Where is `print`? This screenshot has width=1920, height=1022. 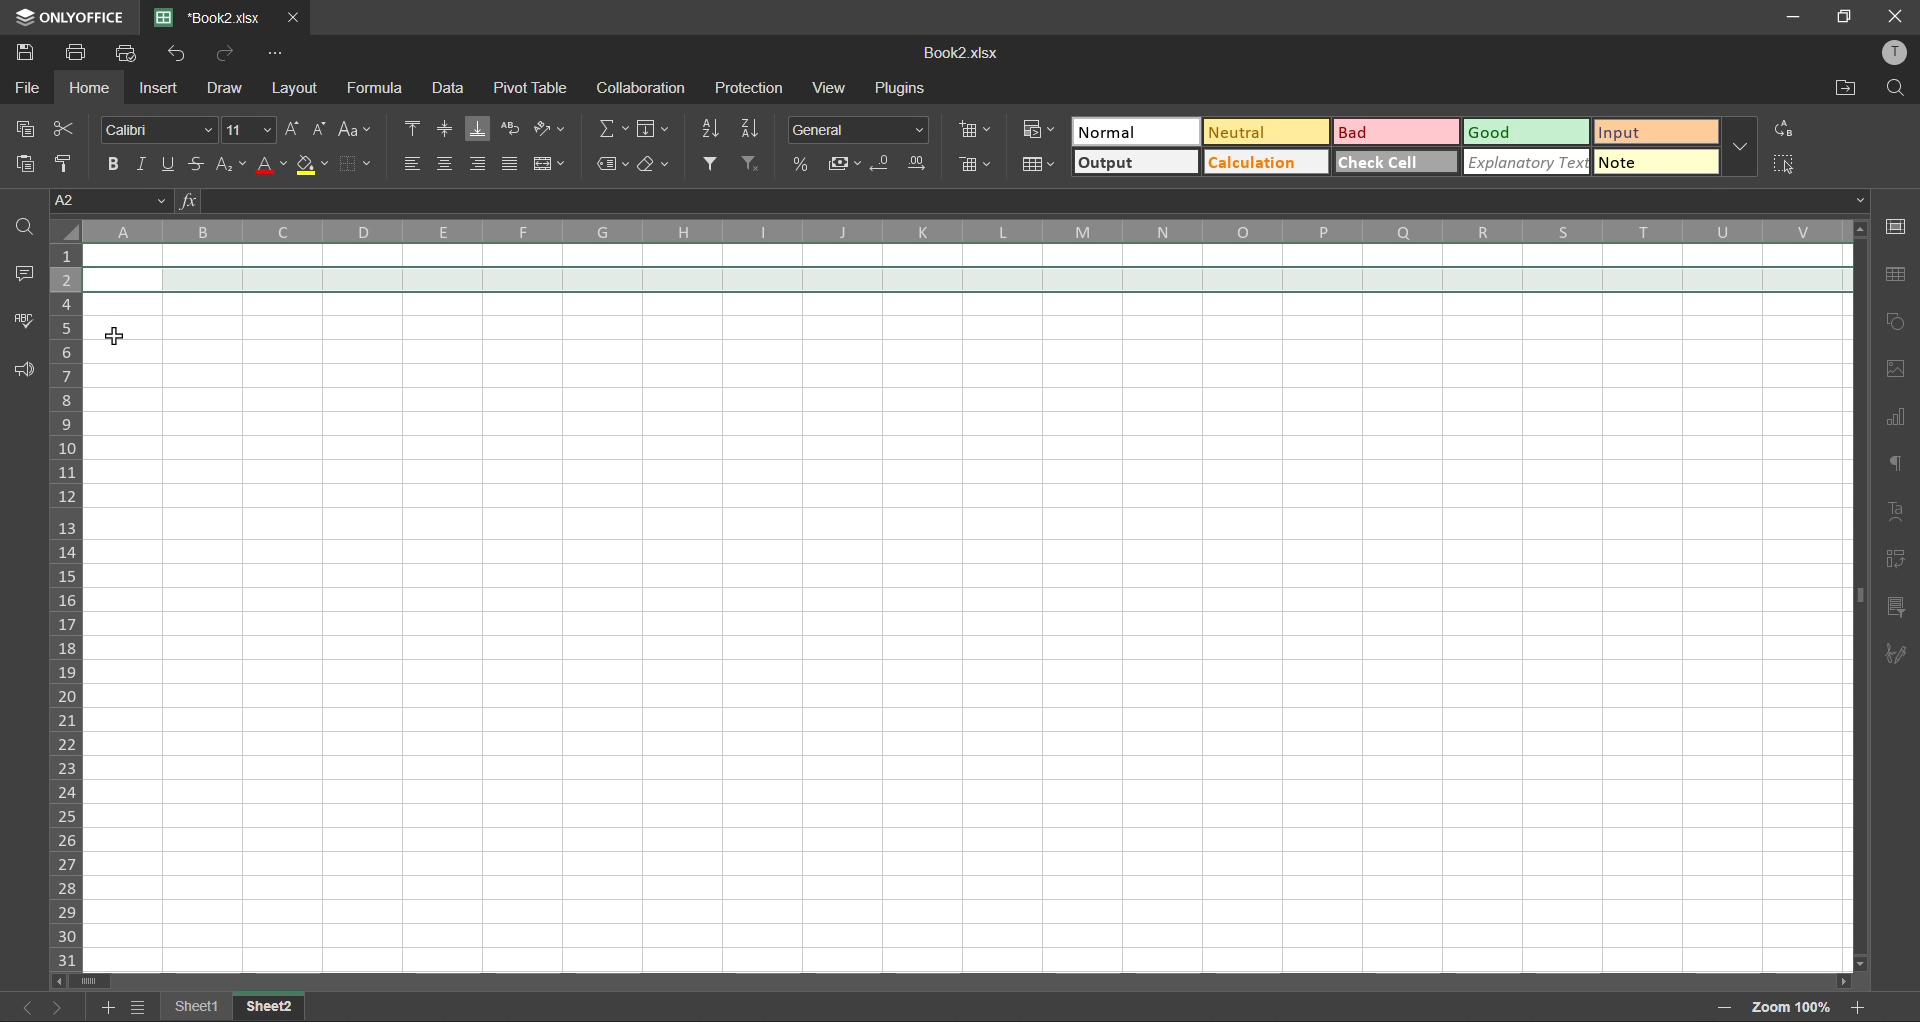 print is located at coordinates (82, 53).